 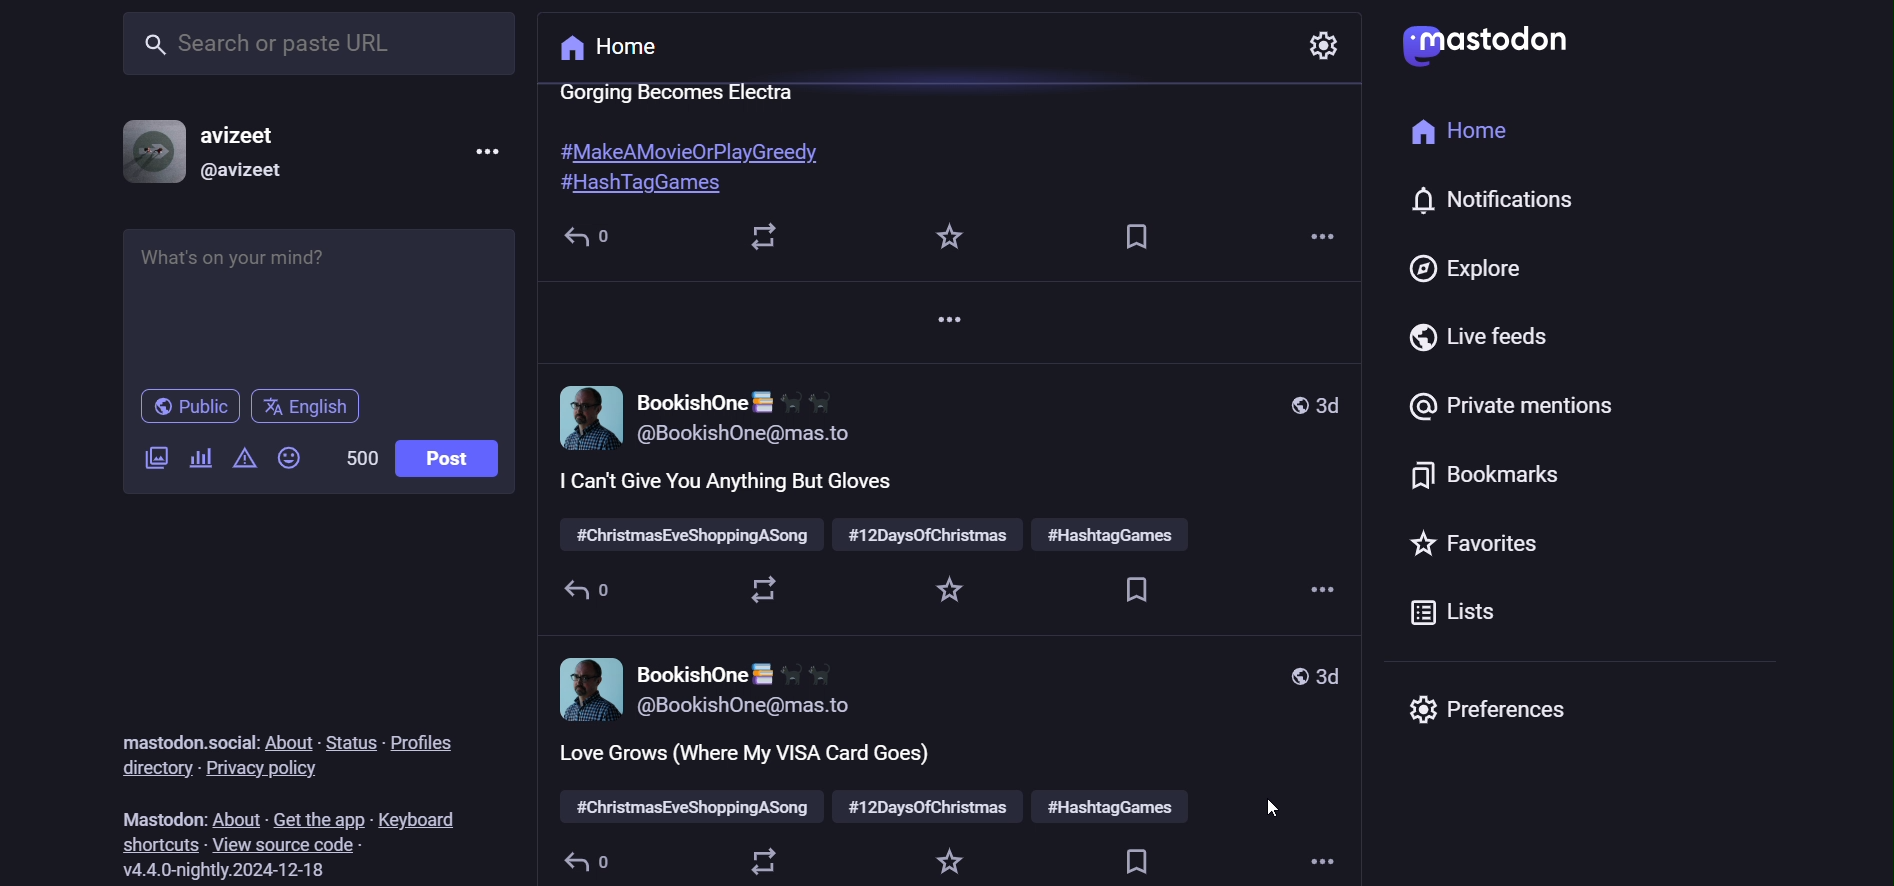 I want to click on word limit, so click(x=359, y=457).